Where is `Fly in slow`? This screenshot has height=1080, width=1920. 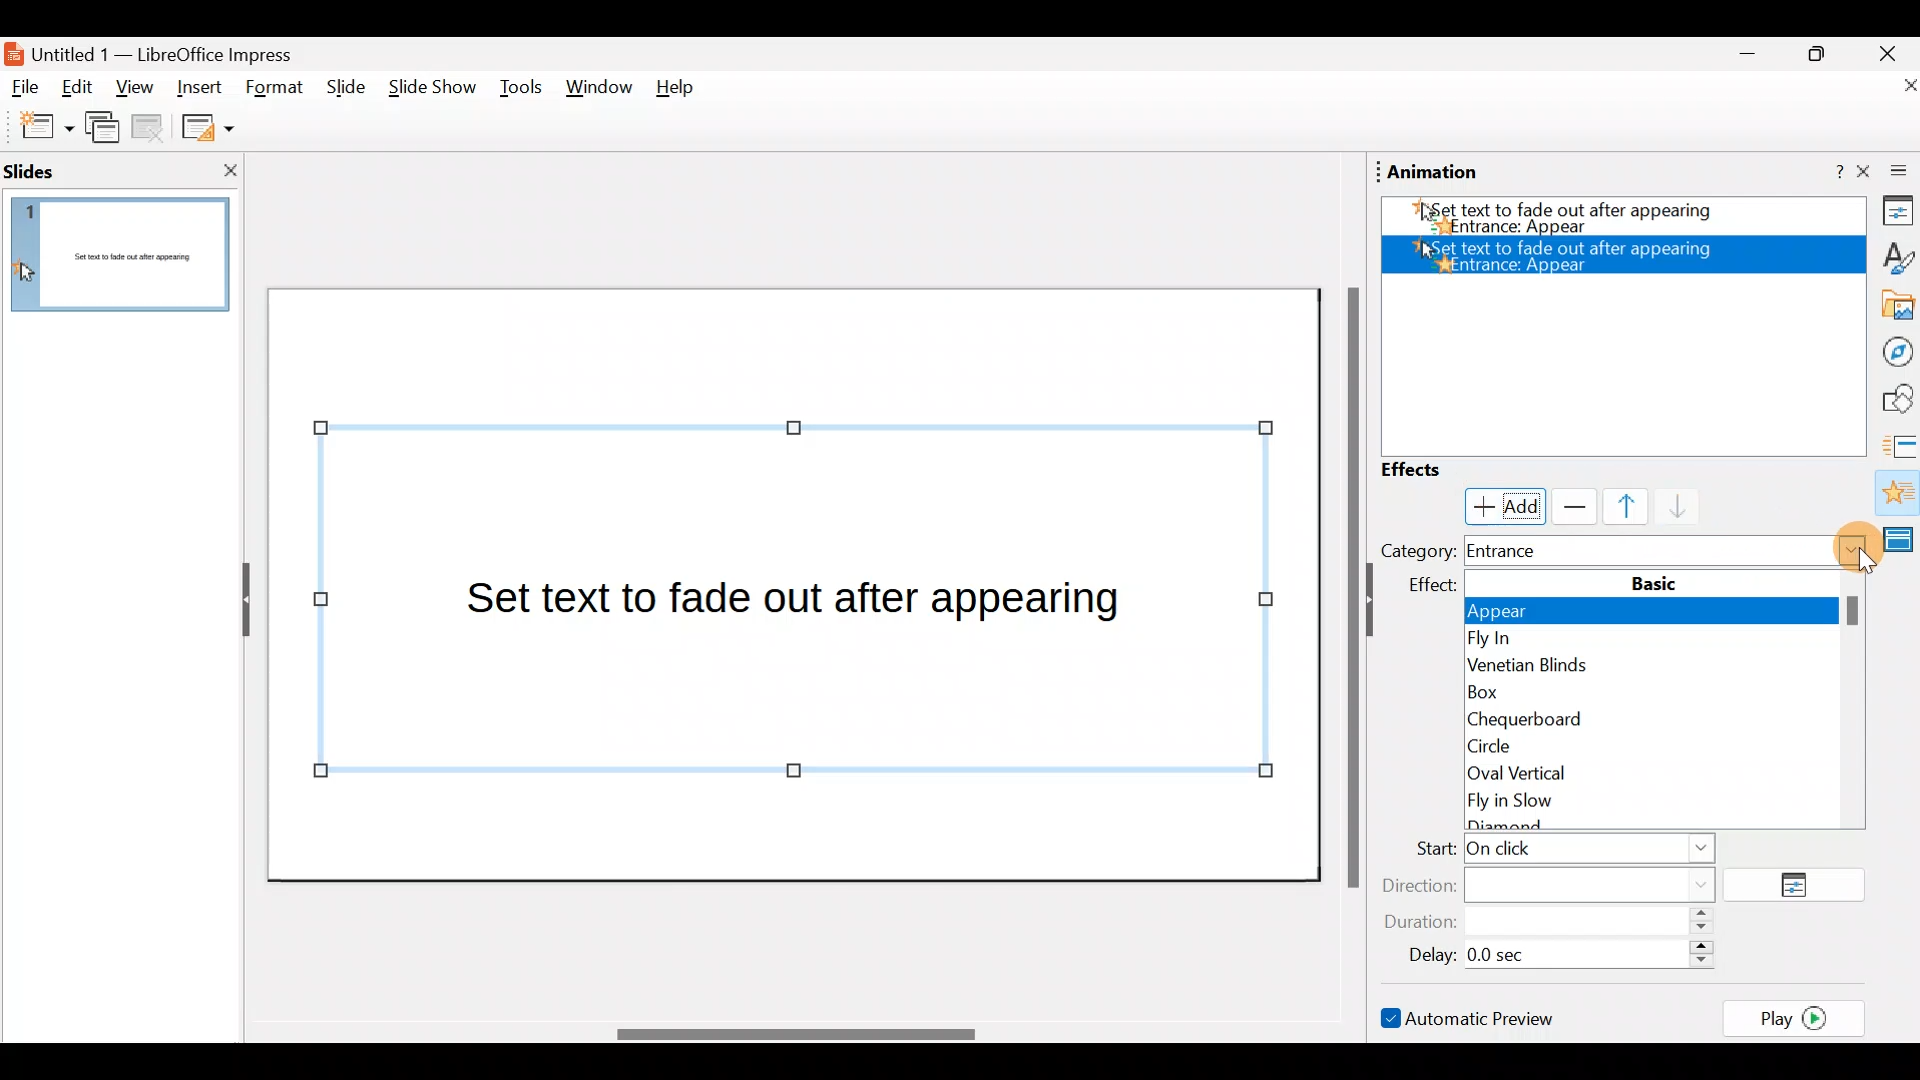
Fly in slow is located at coordinates (1664, 808).